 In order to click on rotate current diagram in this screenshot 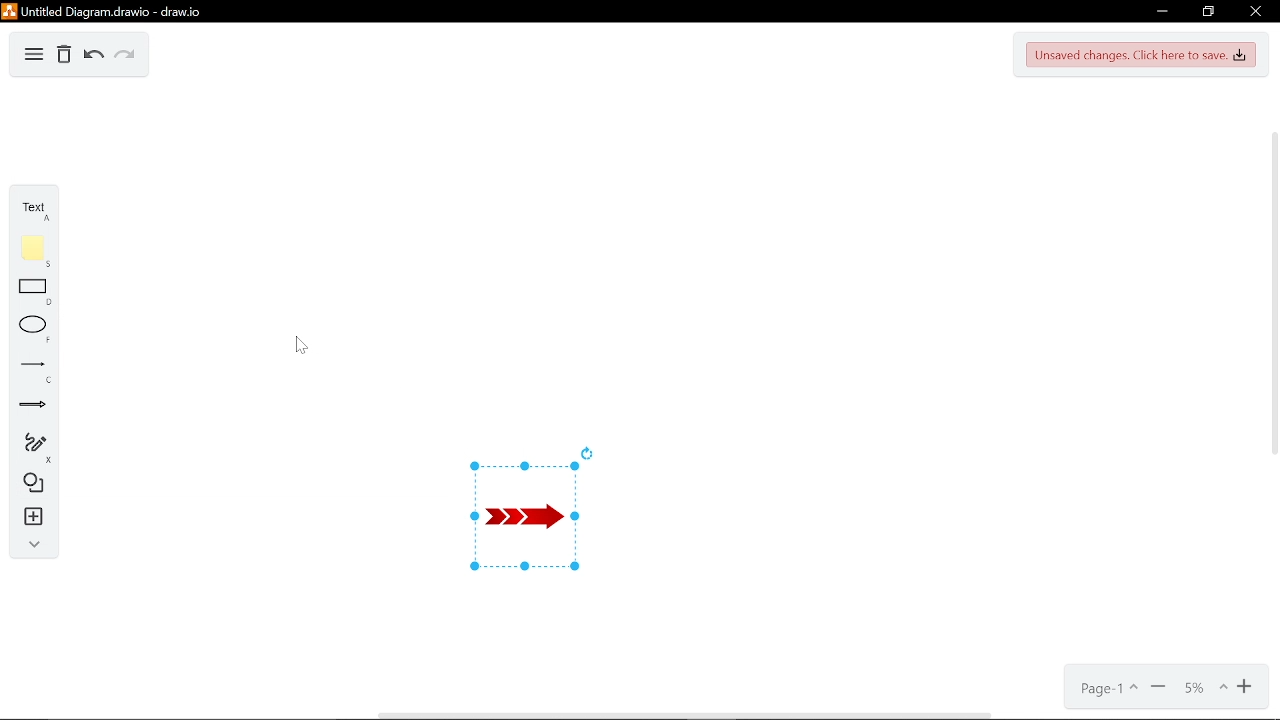, I will do `click(587, 452)`.